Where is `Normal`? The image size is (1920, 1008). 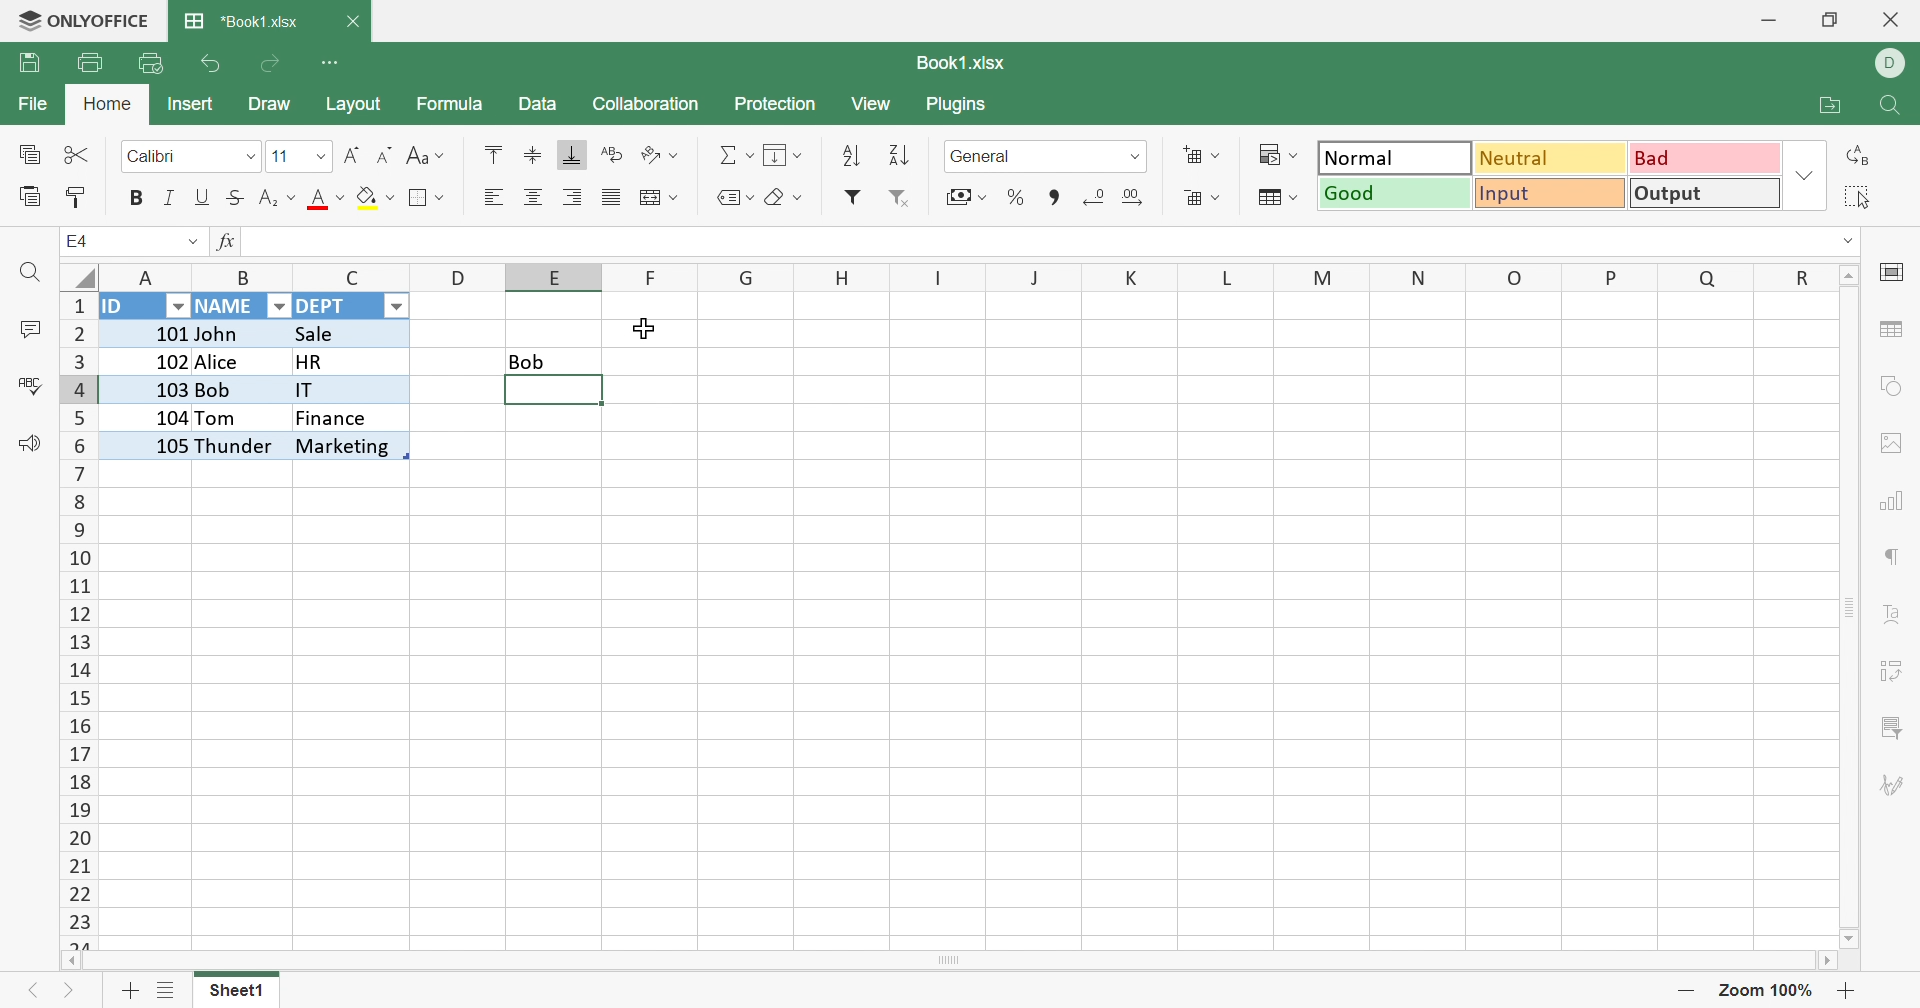 Normal is located at coordinates (1399, 160).